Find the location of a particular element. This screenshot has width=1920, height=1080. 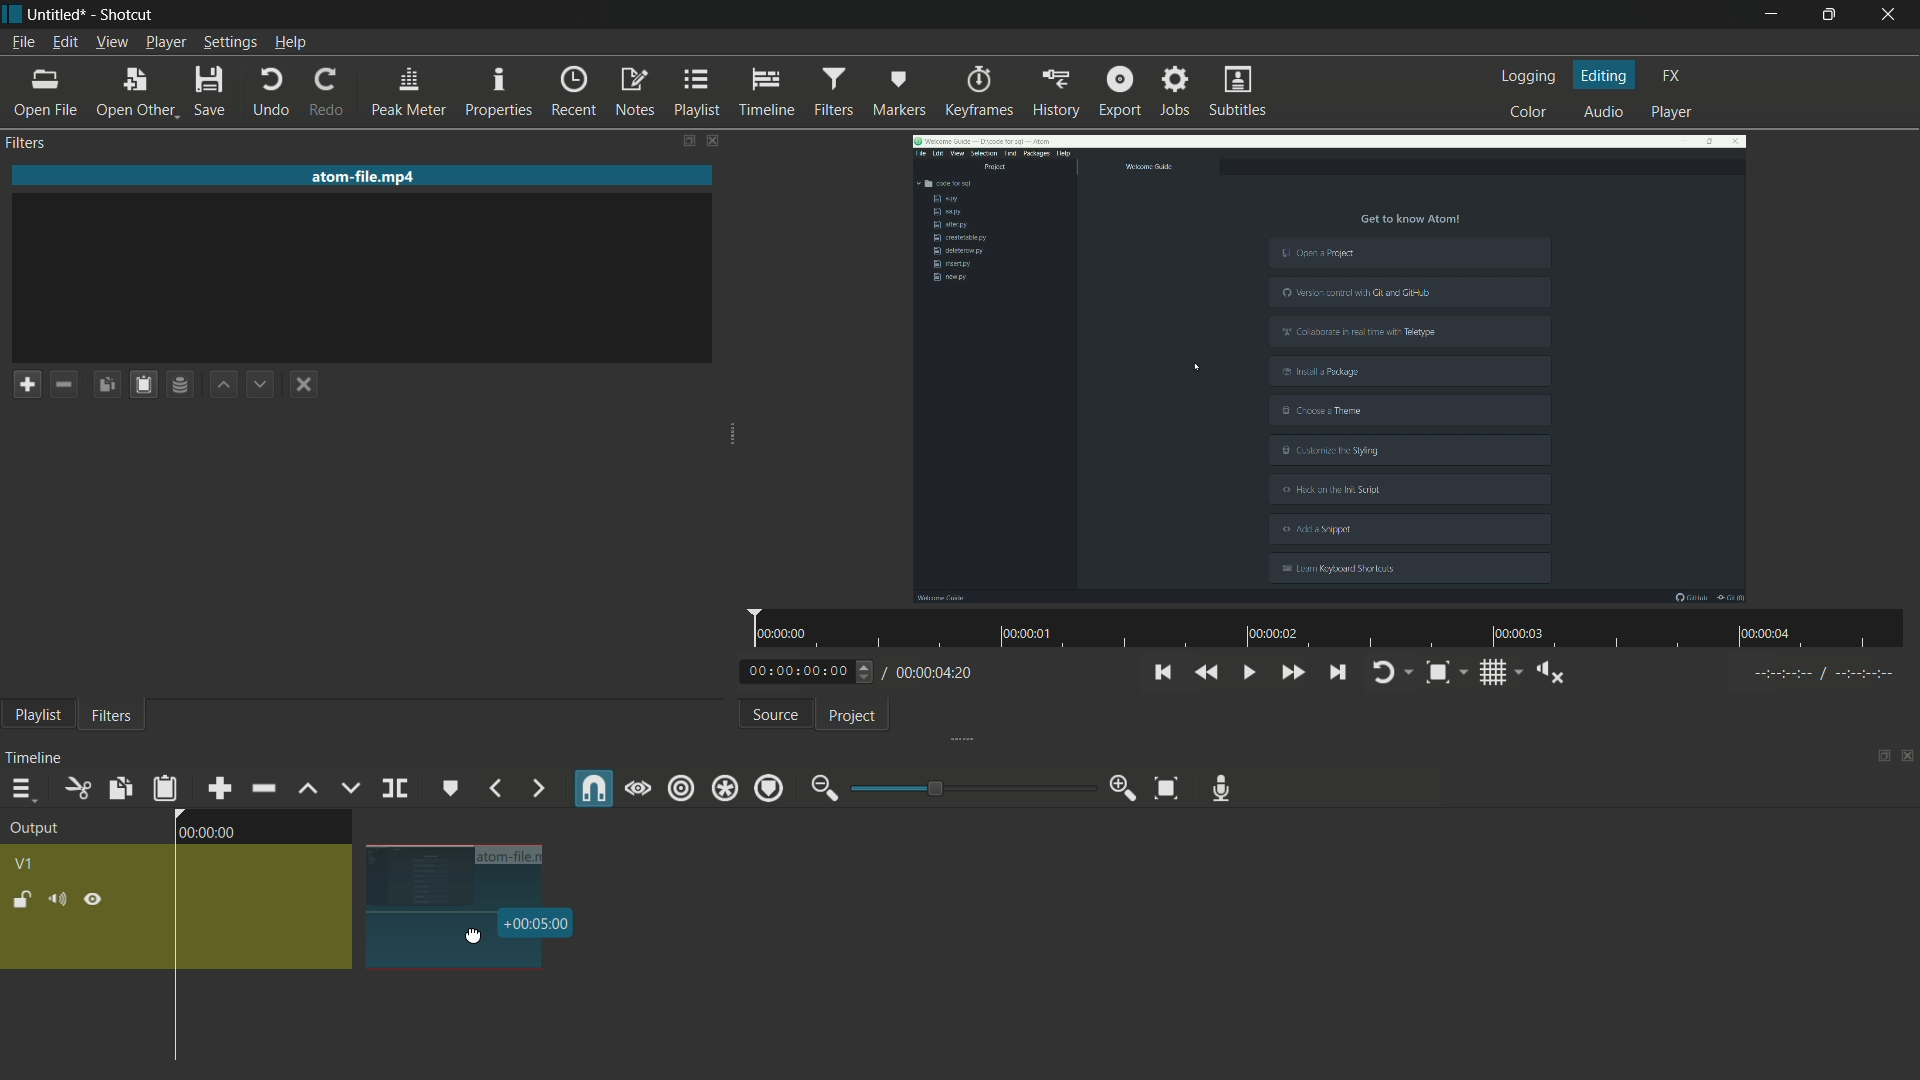

filters is located at coordinates (833, 90).